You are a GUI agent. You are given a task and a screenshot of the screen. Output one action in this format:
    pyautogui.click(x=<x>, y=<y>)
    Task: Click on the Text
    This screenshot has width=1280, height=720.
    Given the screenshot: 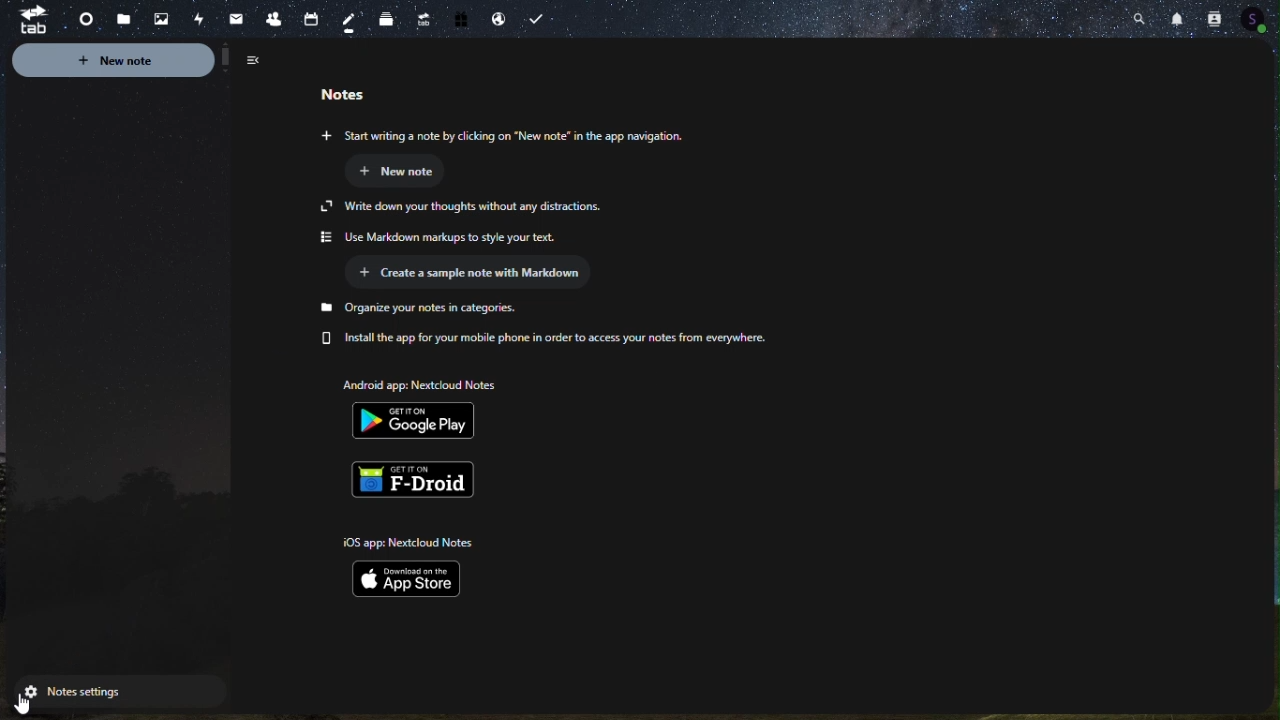 What is the action you would take?
    pyautogui.click(x=552, y=324)
    